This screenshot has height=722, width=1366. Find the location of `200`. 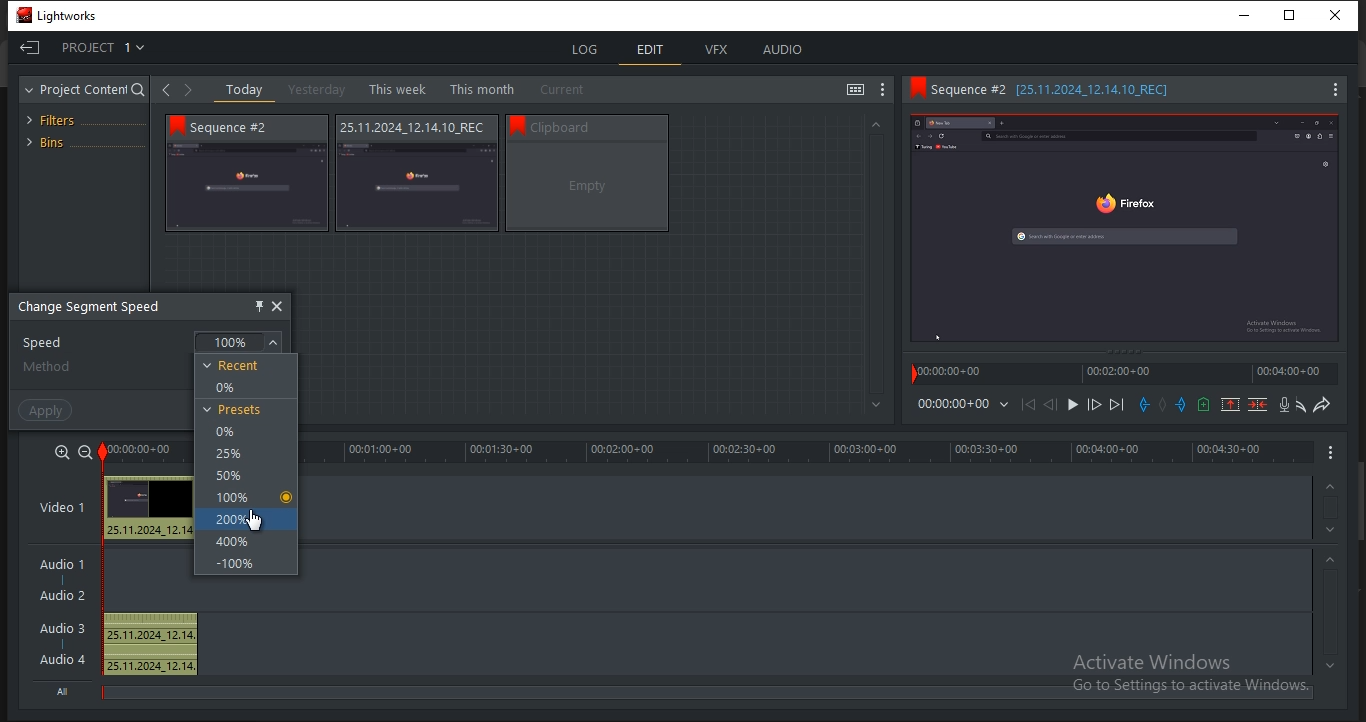

200 is located at coordinates (233, 519).